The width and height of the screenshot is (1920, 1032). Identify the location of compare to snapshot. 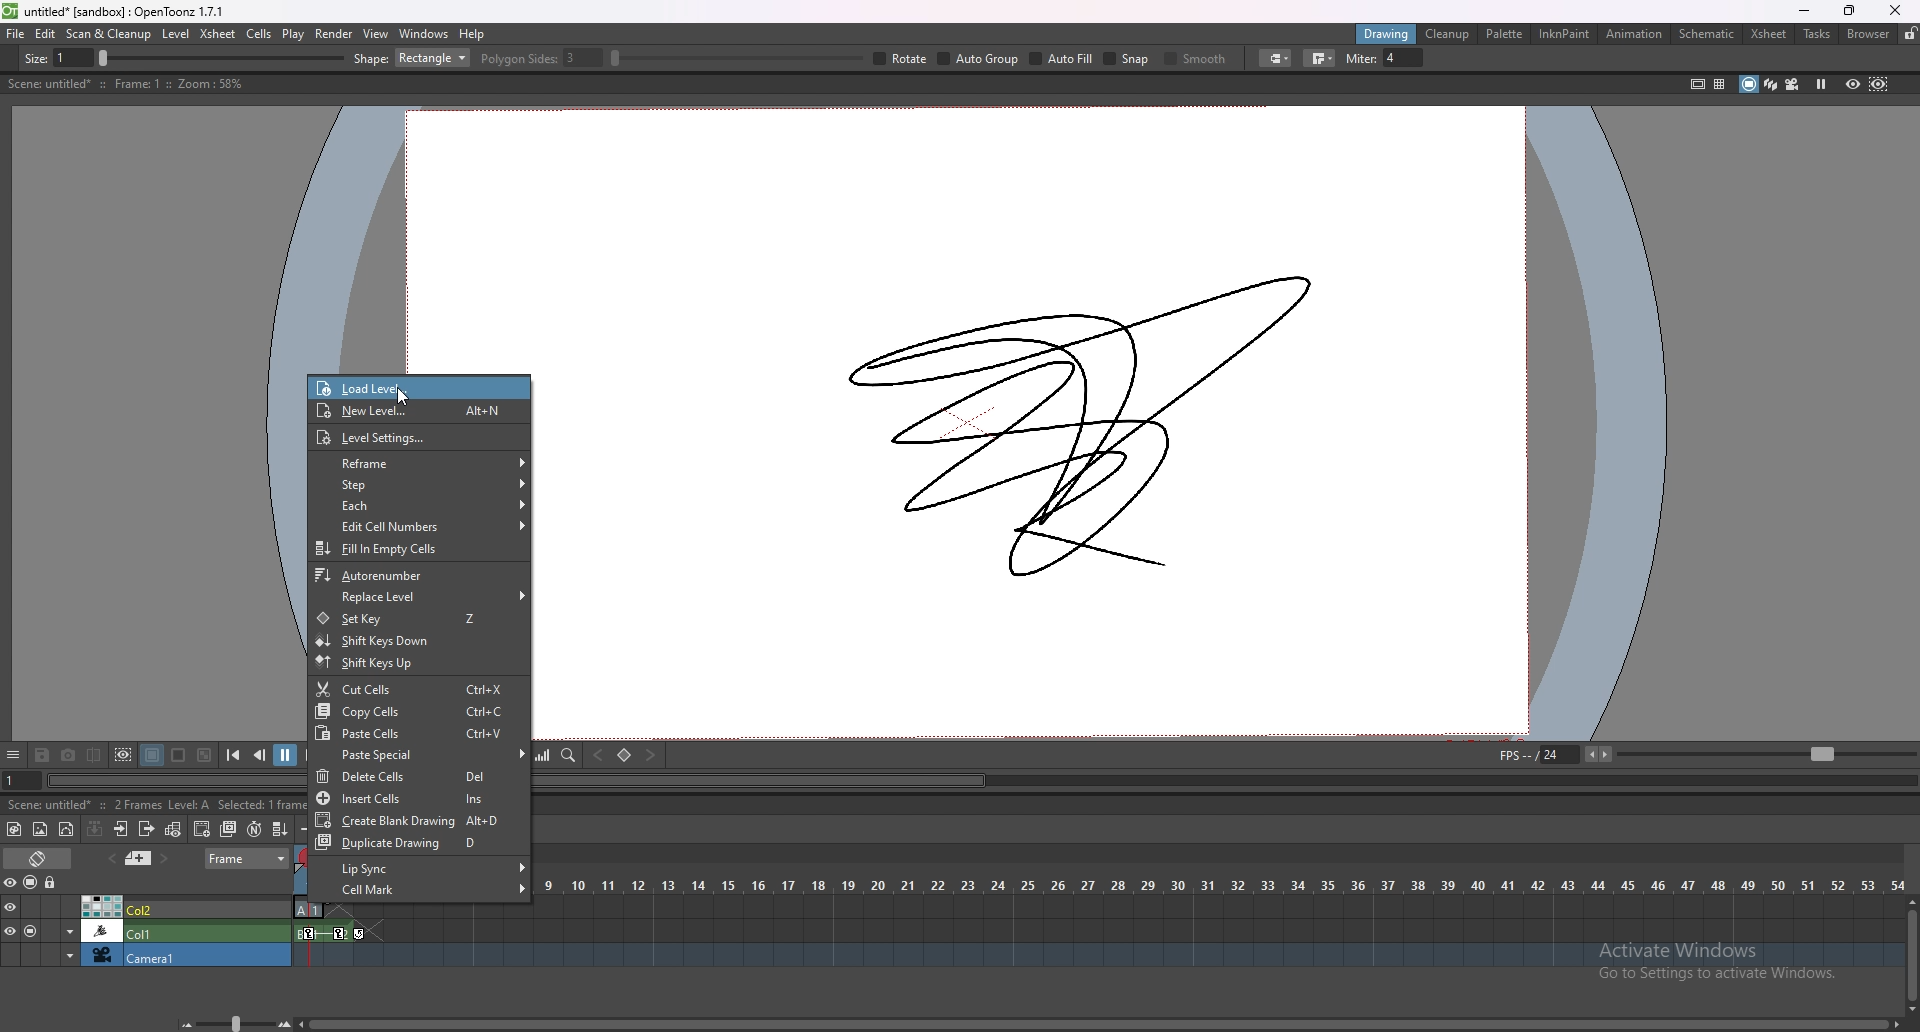
(96, 754).